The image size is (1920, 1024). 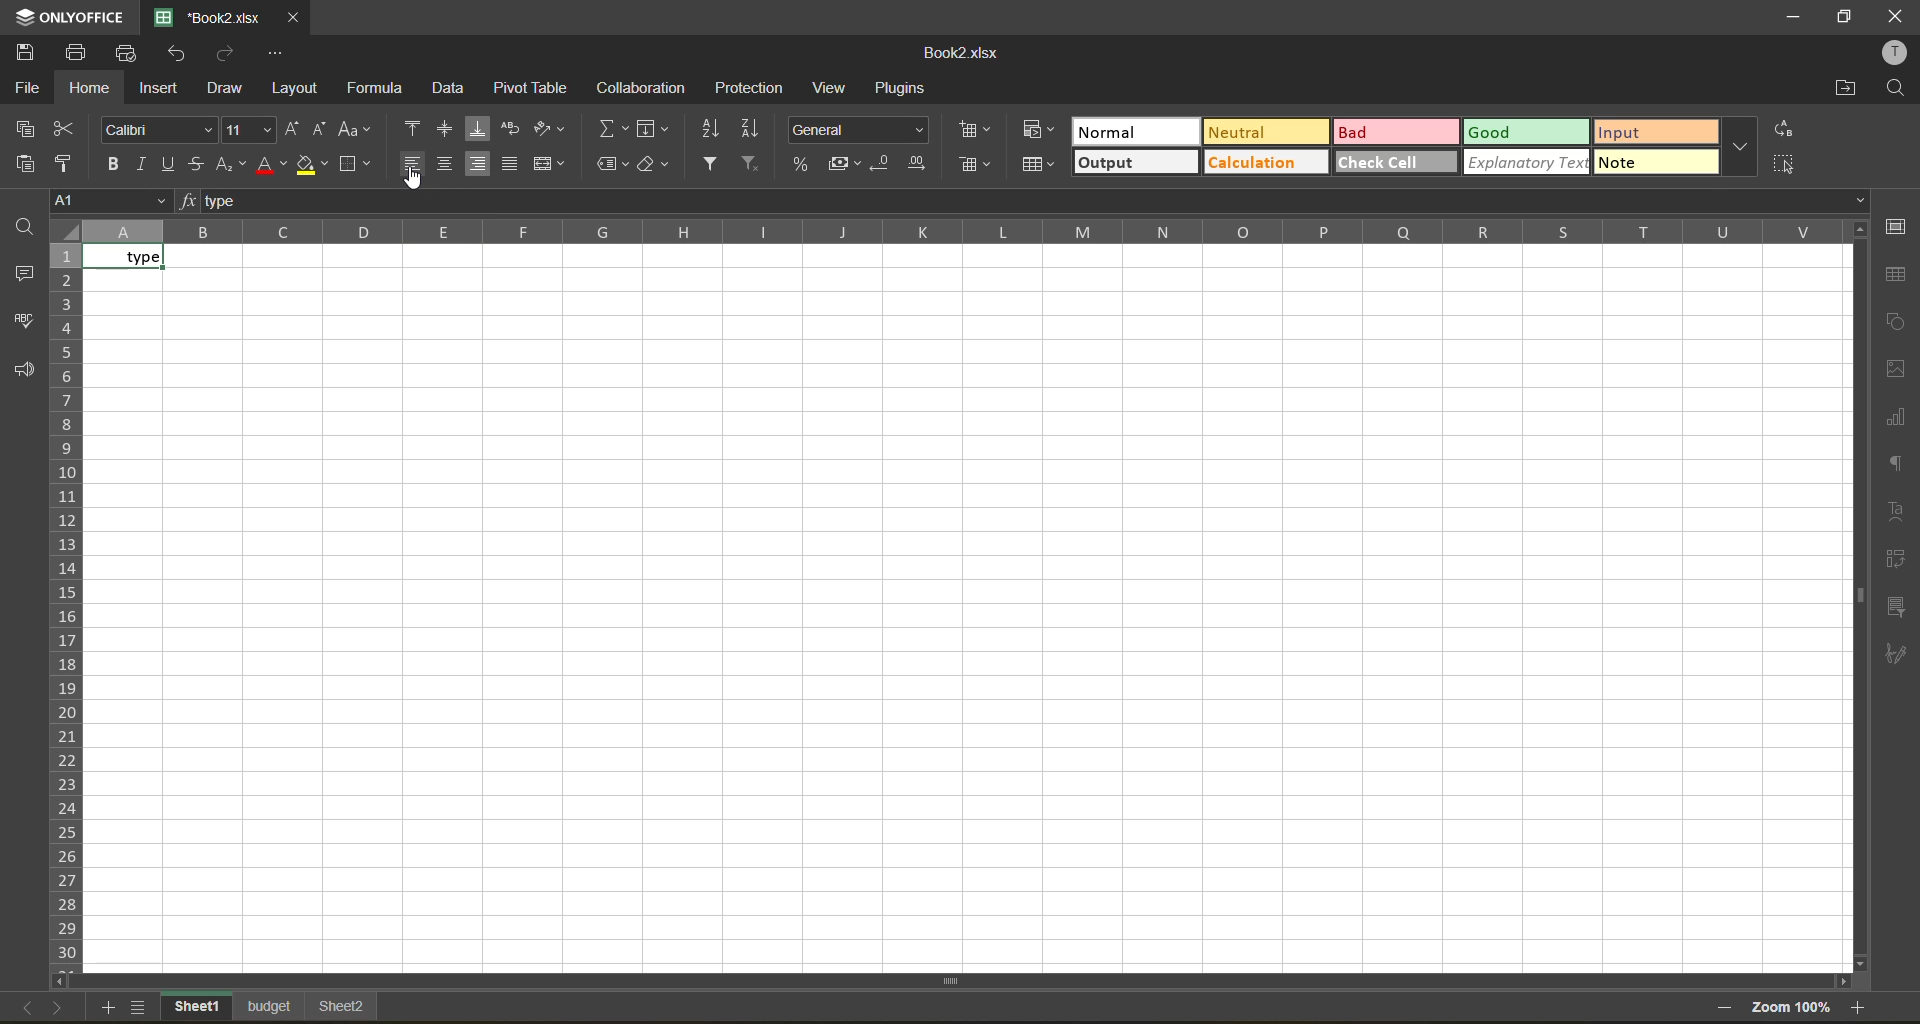 What do you see at coordinates (169, 162) in the screenshot?
I see `underline` at bounding box center [169, 162].